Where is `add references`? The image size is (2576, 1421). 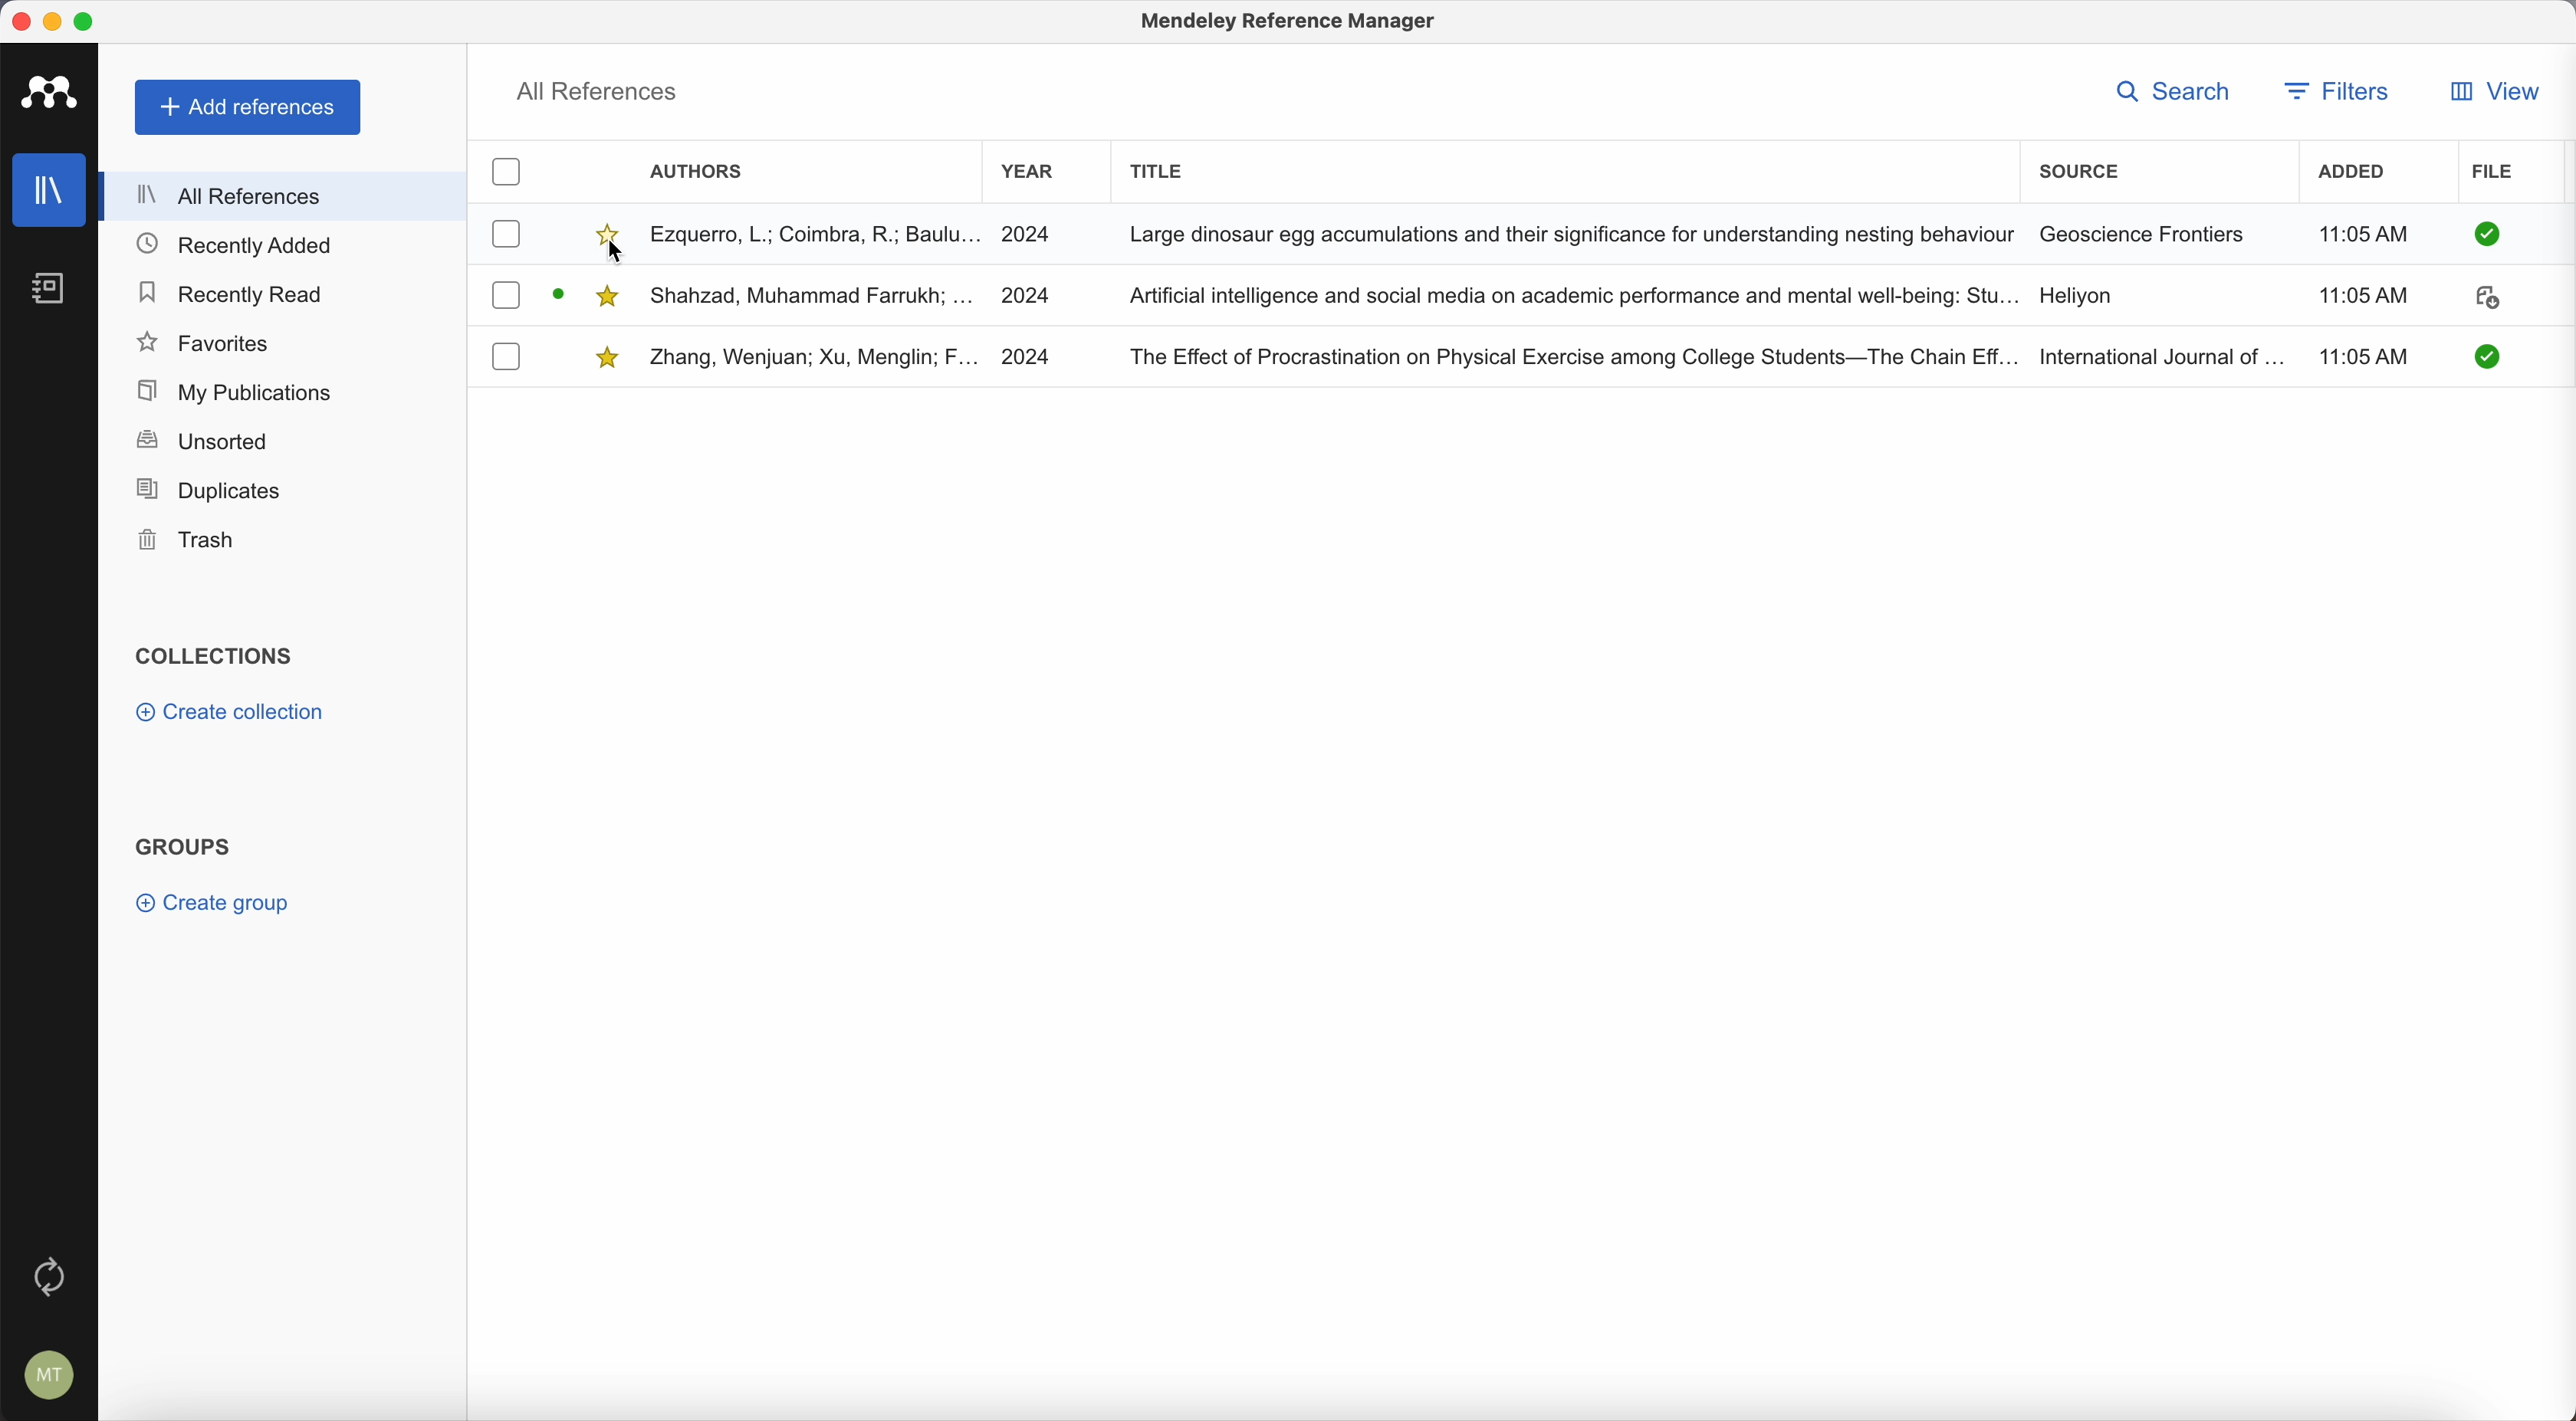 add references is located at coordinates (248, 108).